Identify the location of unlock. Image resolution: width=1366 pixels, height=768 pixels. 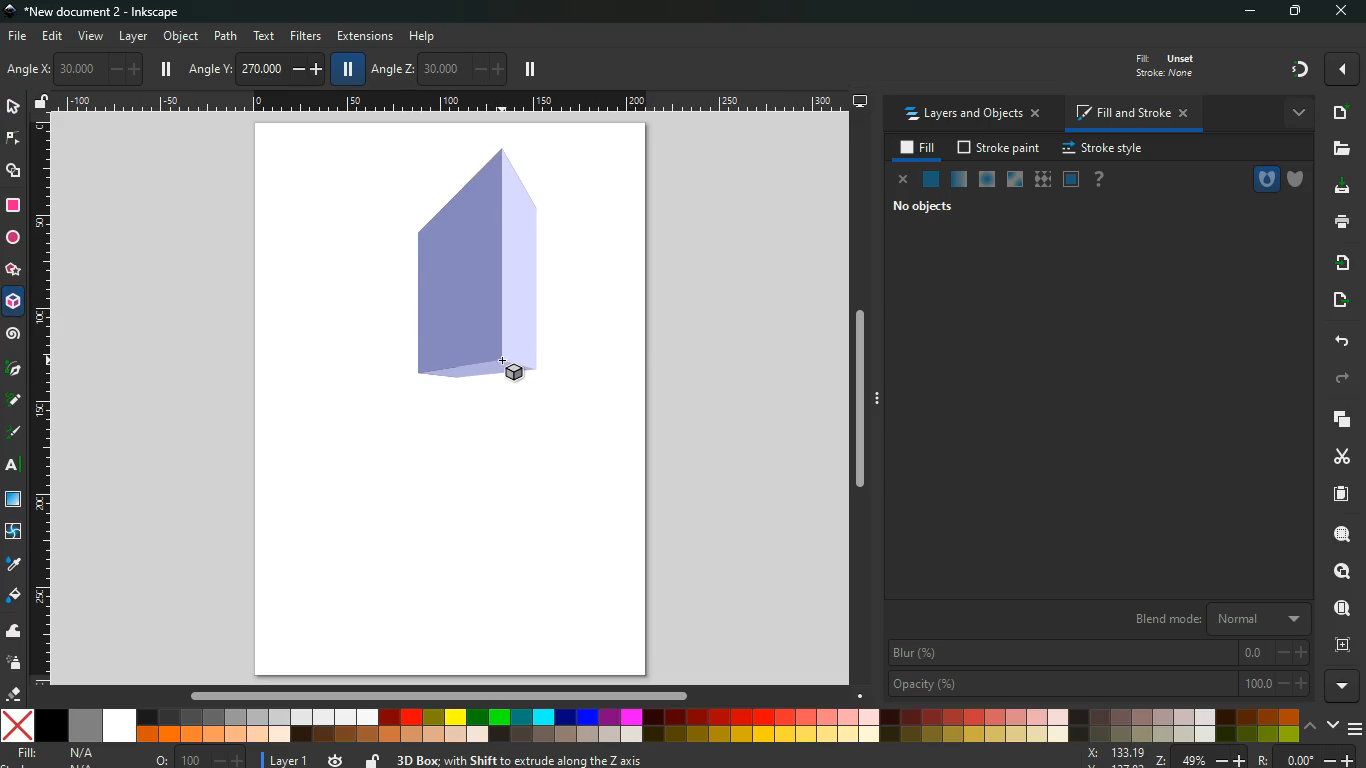
(372, 760).